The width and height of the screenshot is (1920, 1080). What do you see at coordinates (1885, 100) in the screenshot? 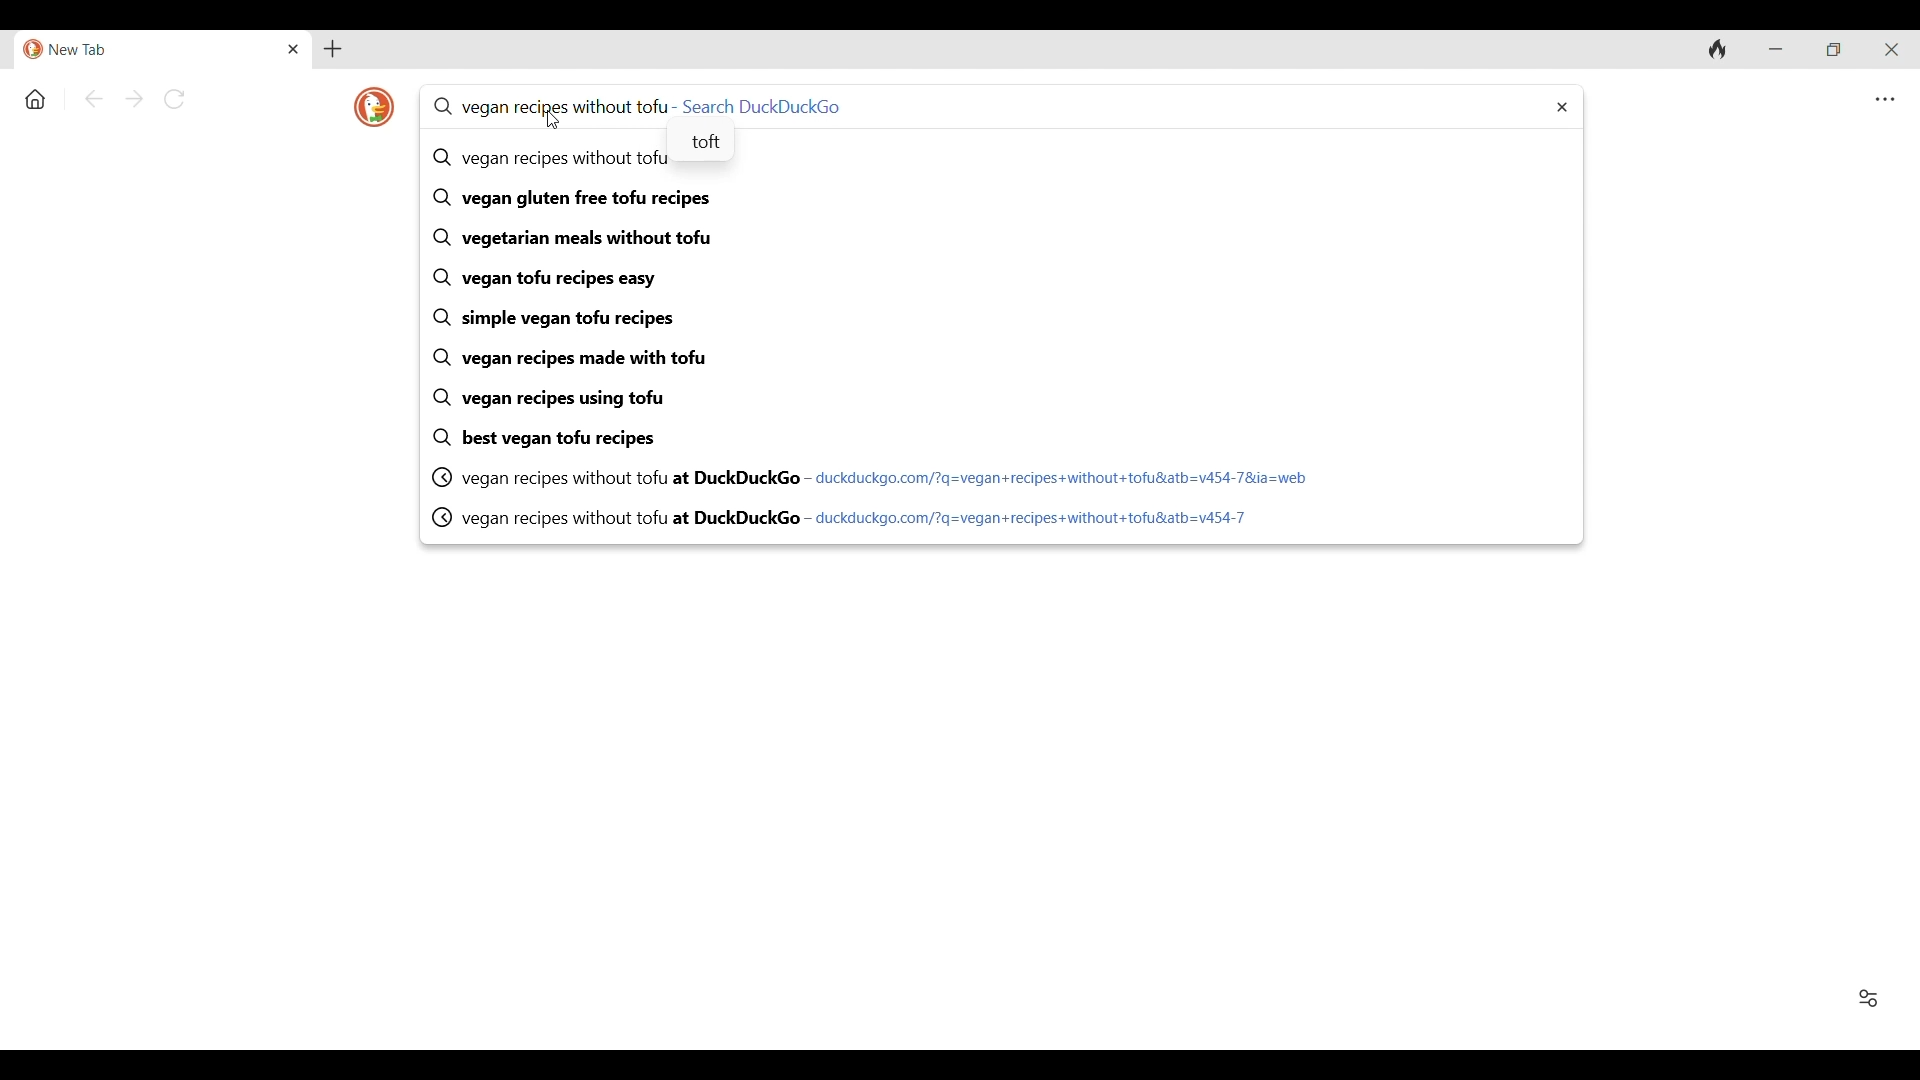
I see `Browser settings` at bounding box center [1885, 100].